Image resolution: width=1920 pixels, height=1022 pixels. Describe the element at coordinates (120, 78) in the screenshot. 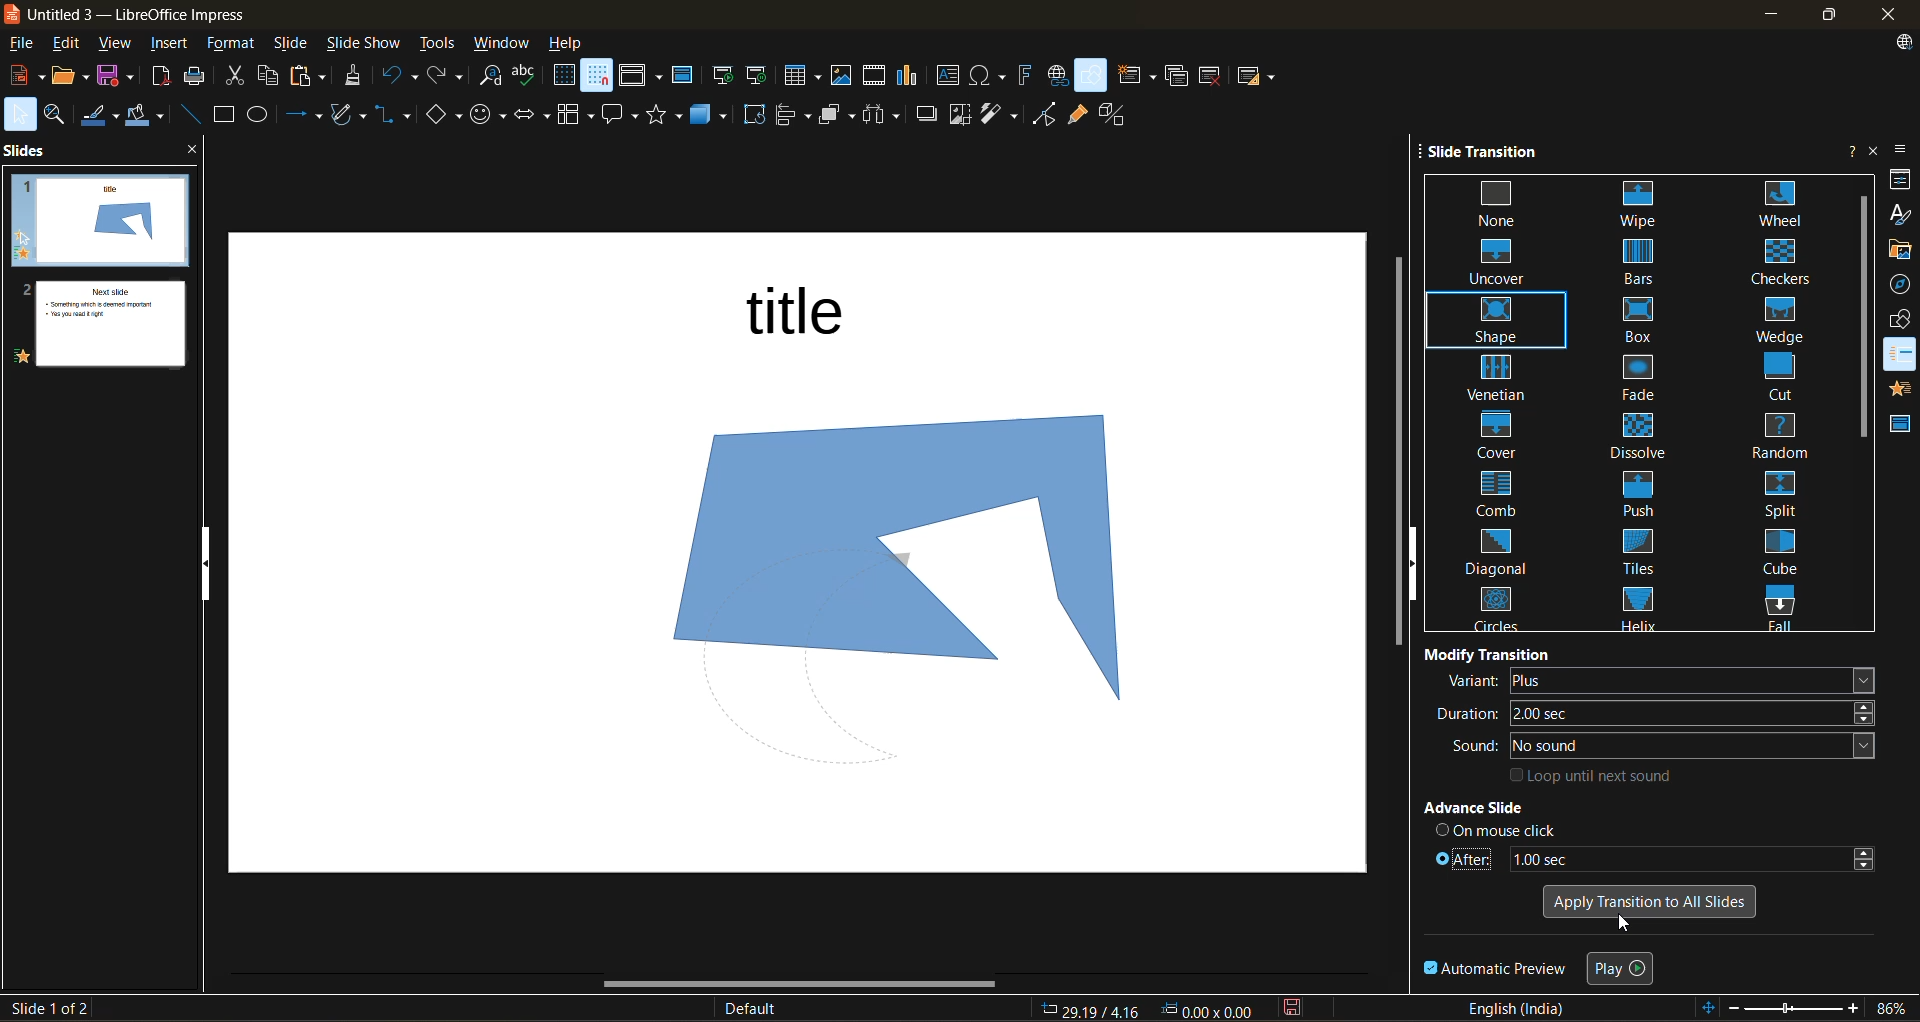

I see `save` at that location.